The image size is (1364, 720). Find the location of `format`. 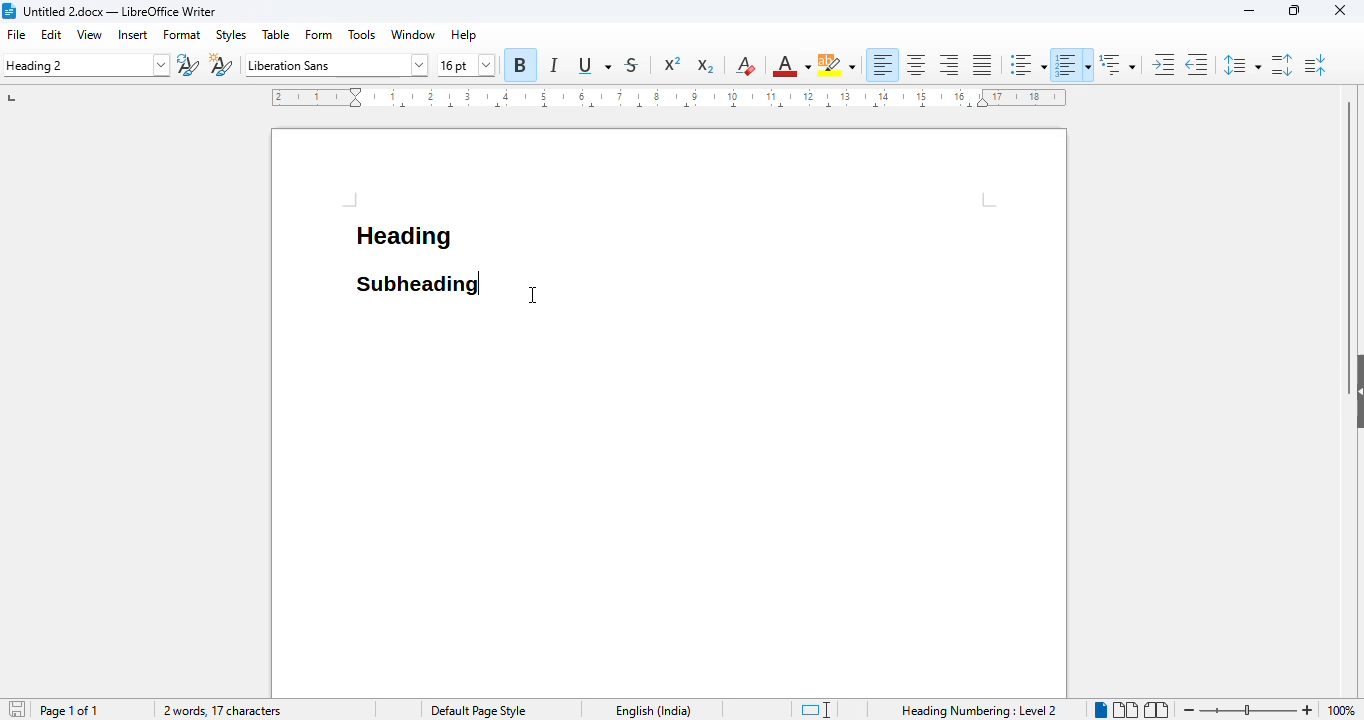

format is located at coordinates (182, 35).